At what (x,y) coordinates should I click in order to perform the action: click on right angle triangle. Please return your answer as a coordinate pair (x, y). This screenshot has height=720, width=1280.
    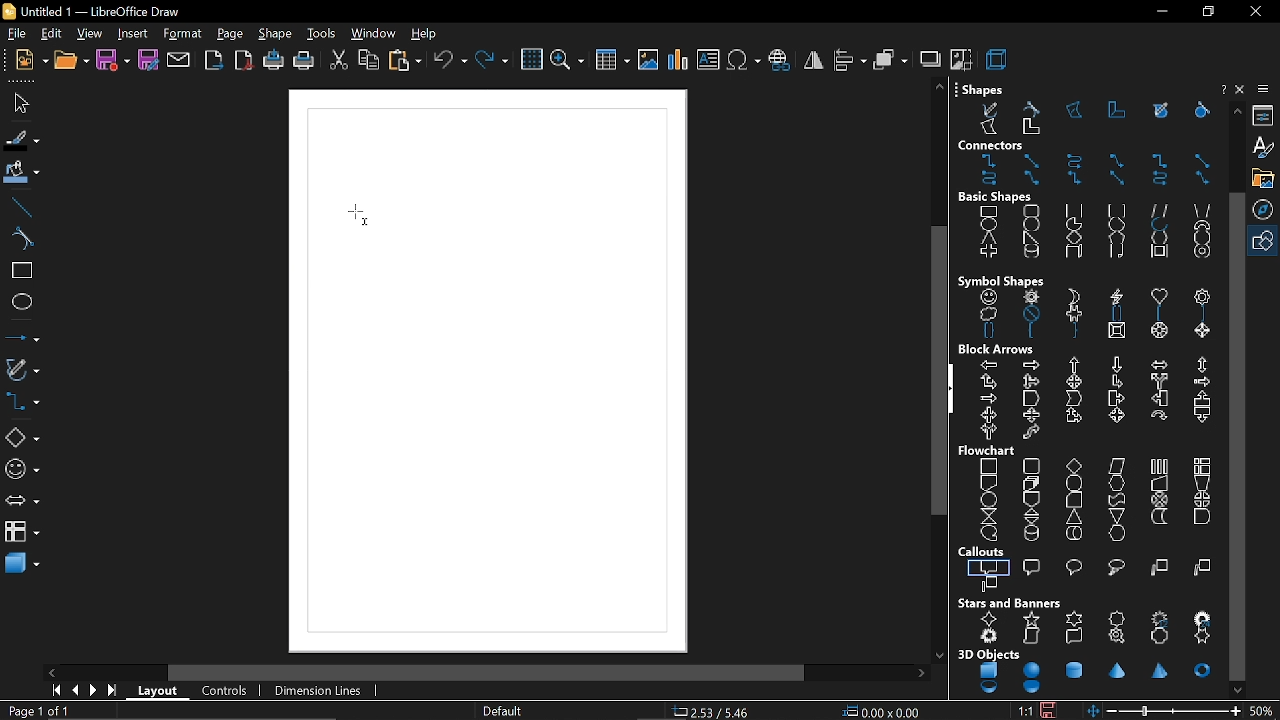
    Looking at the image, I should click on (1029, 238).